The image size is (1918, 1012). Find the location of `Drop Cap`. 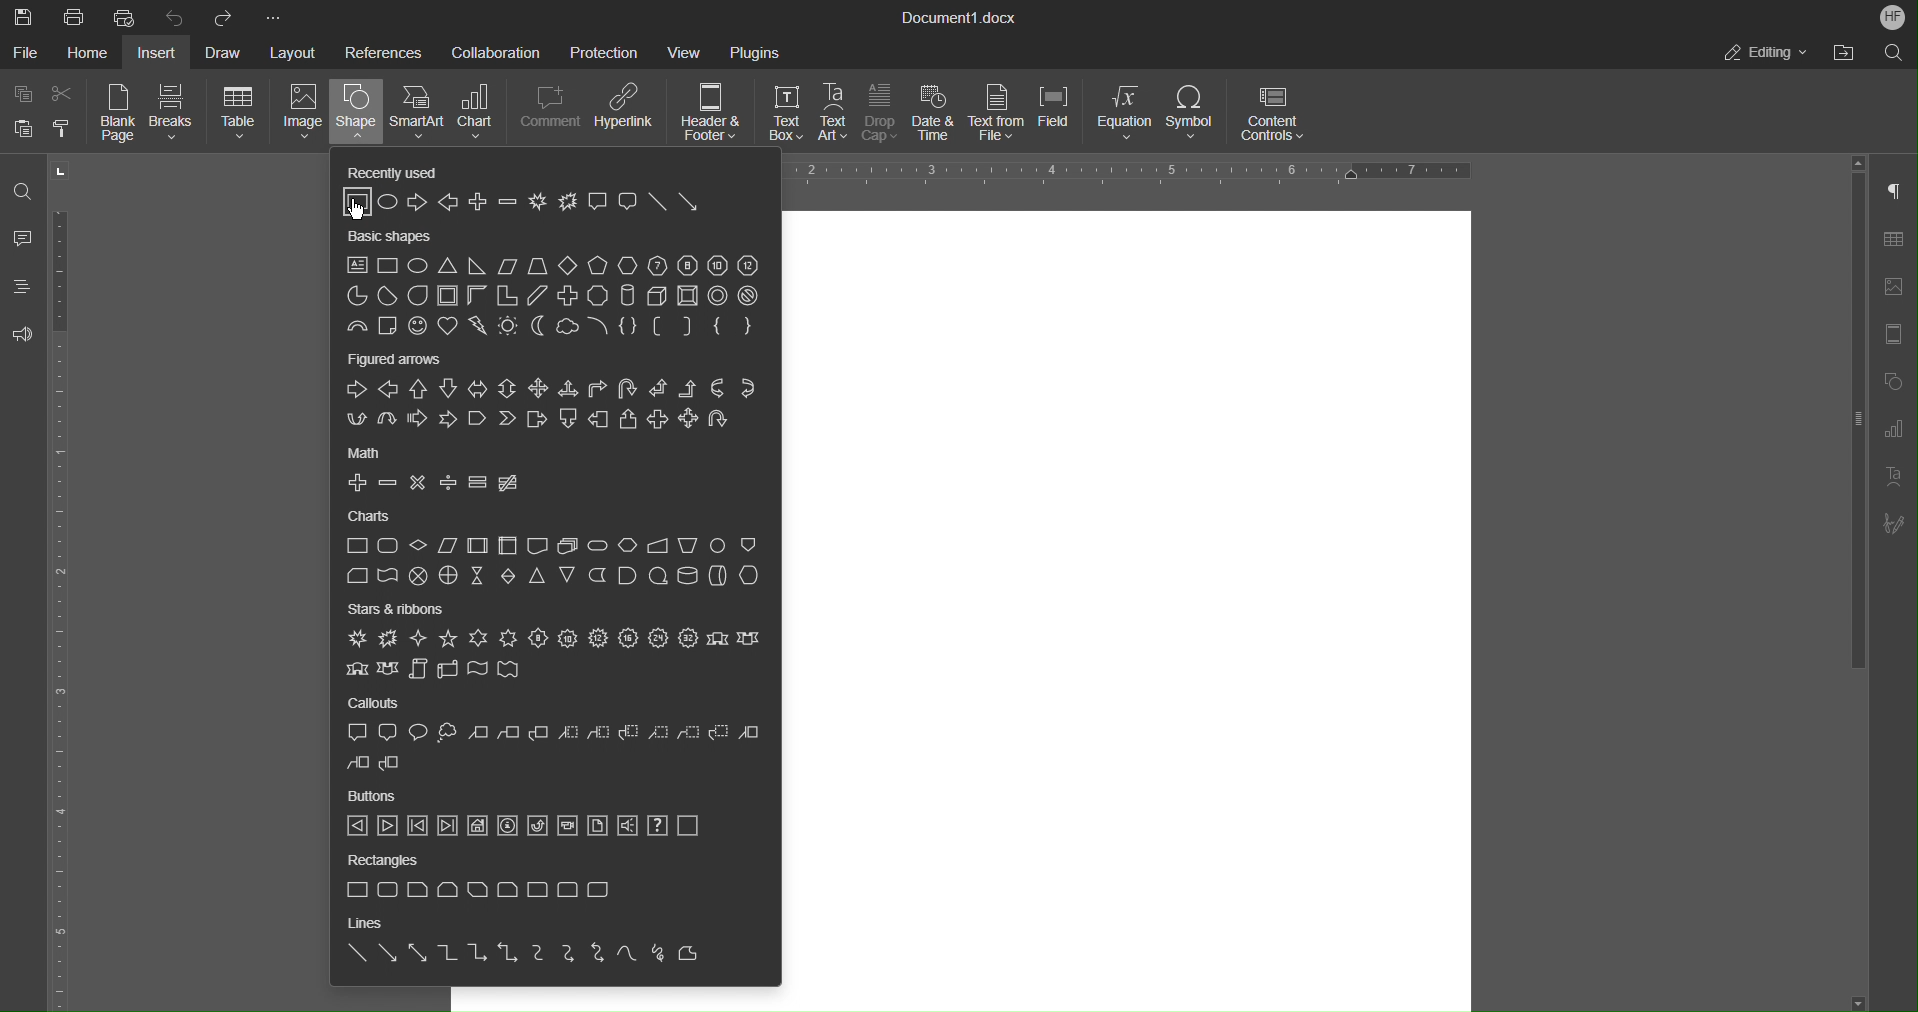

Drop Cap is located at coordinates (882, 115).